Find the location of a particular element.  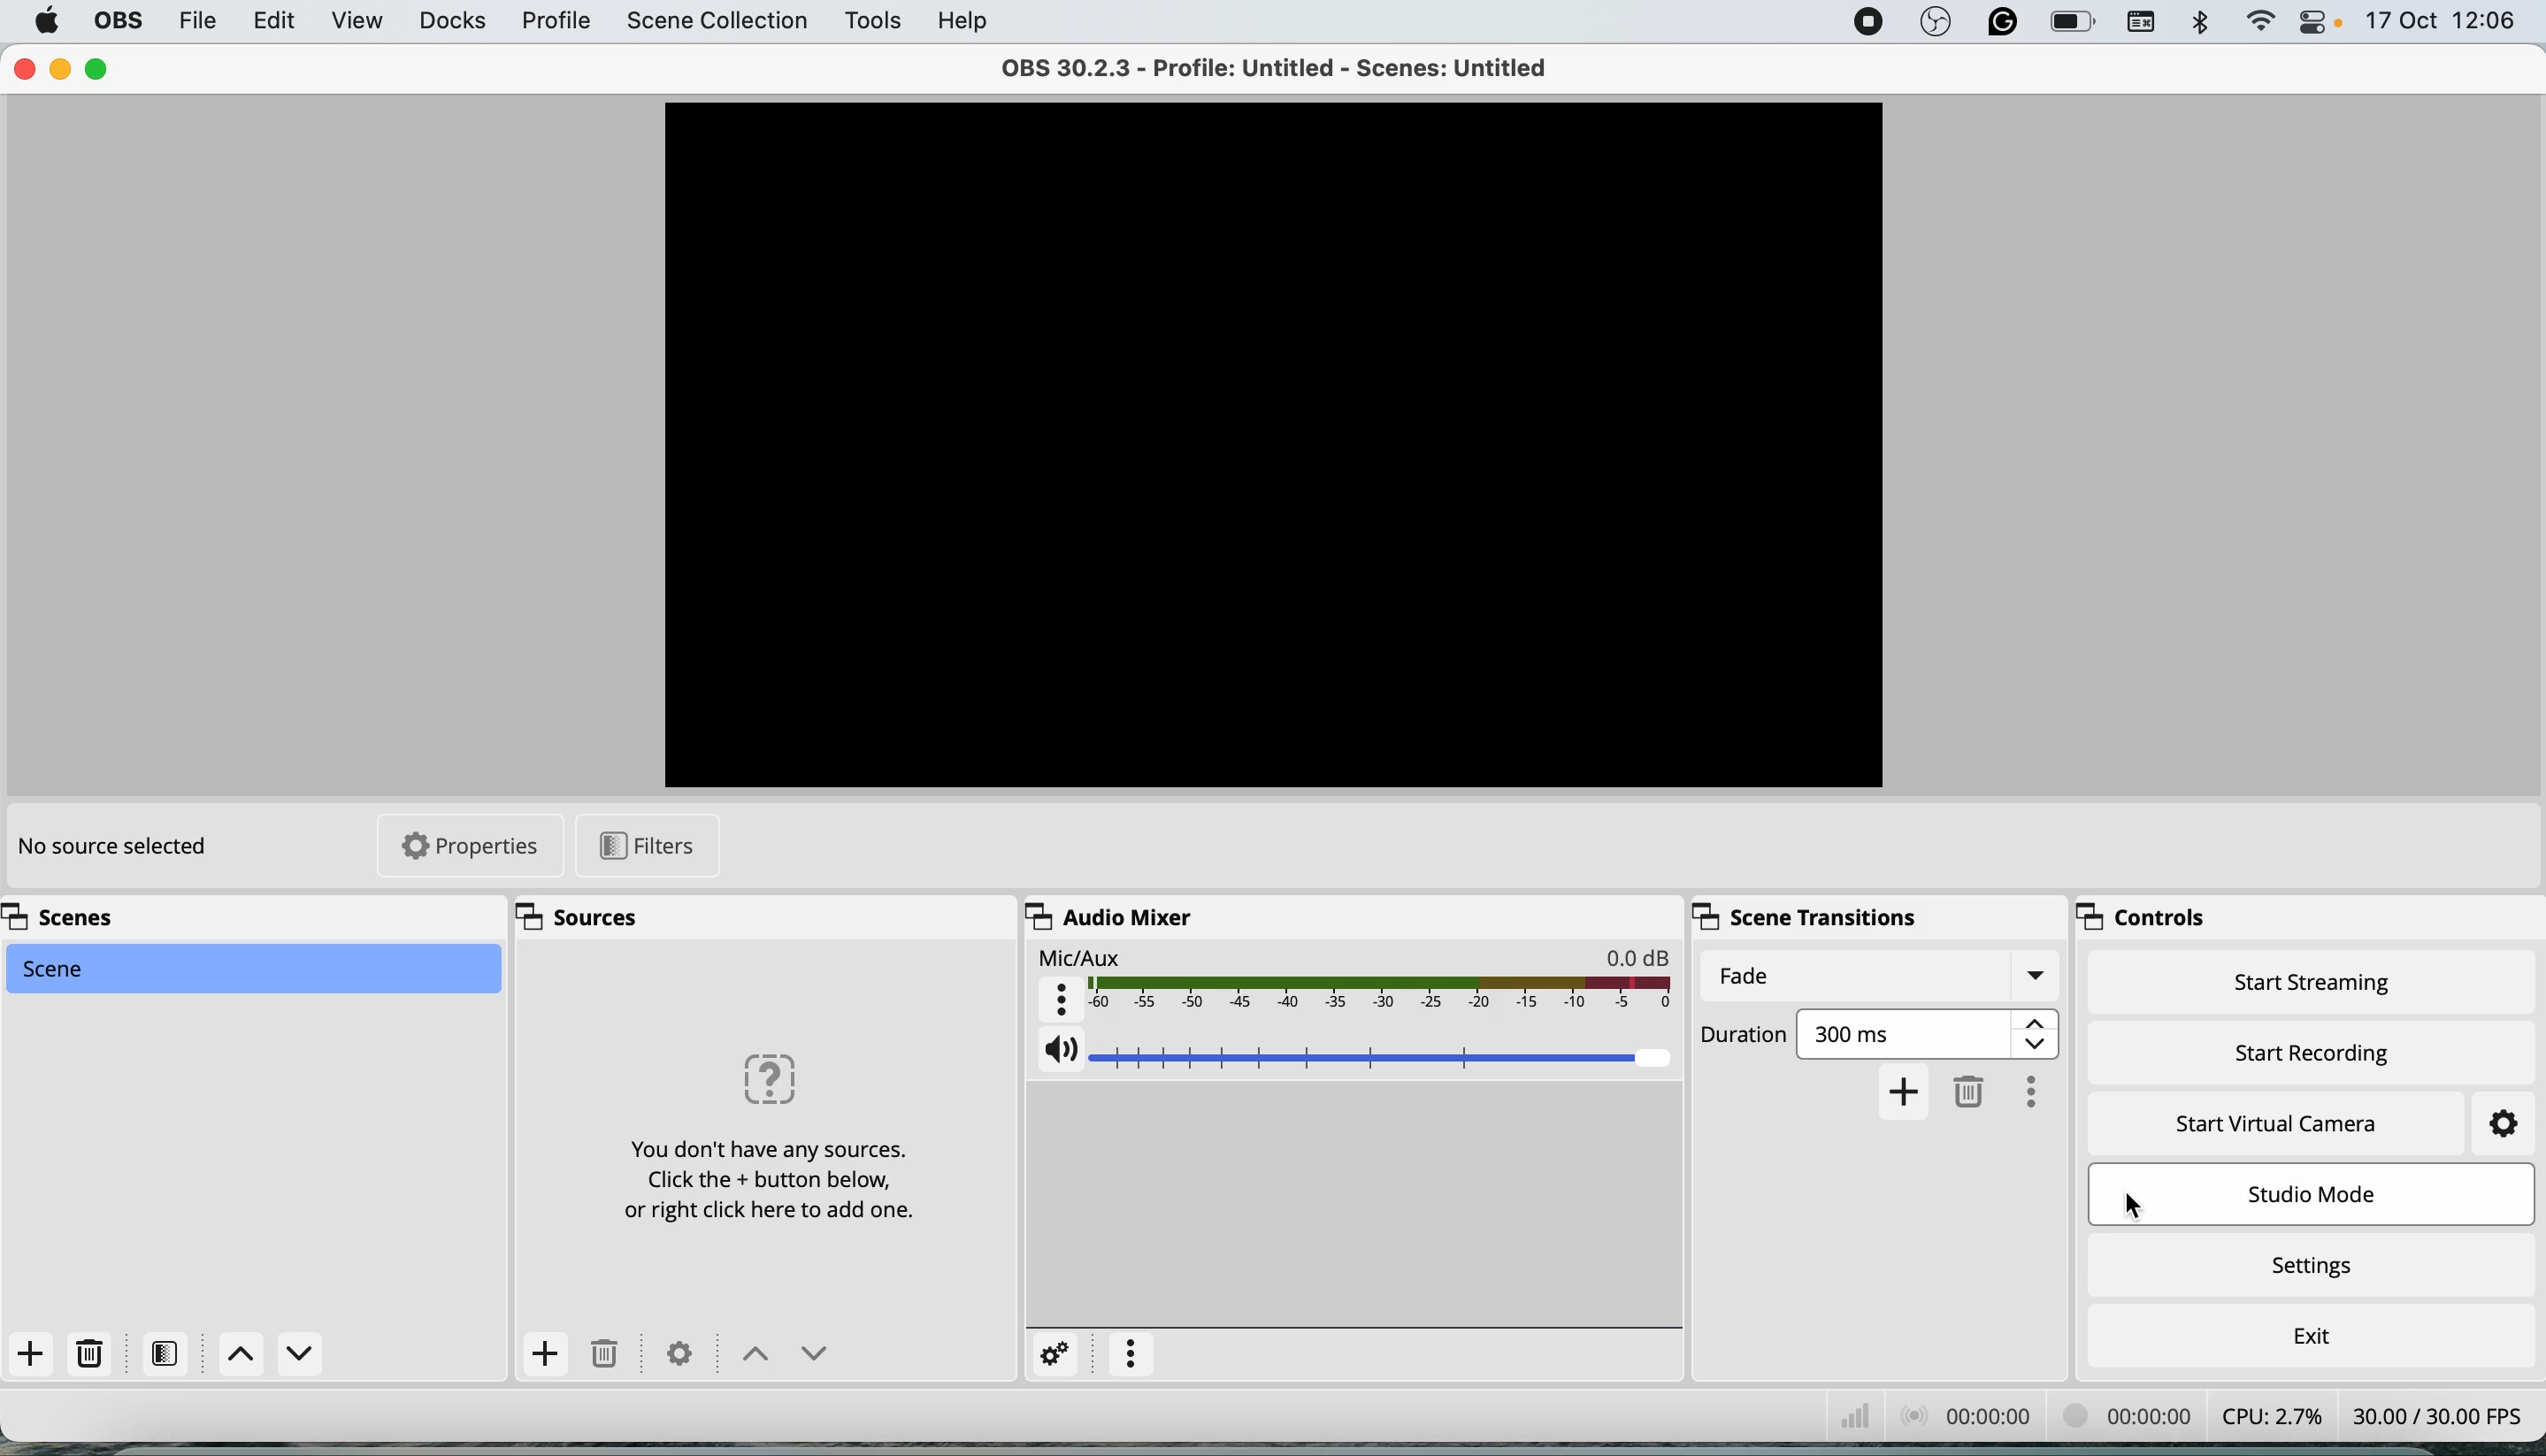

delete sources is located at coordinates (610, 1355).